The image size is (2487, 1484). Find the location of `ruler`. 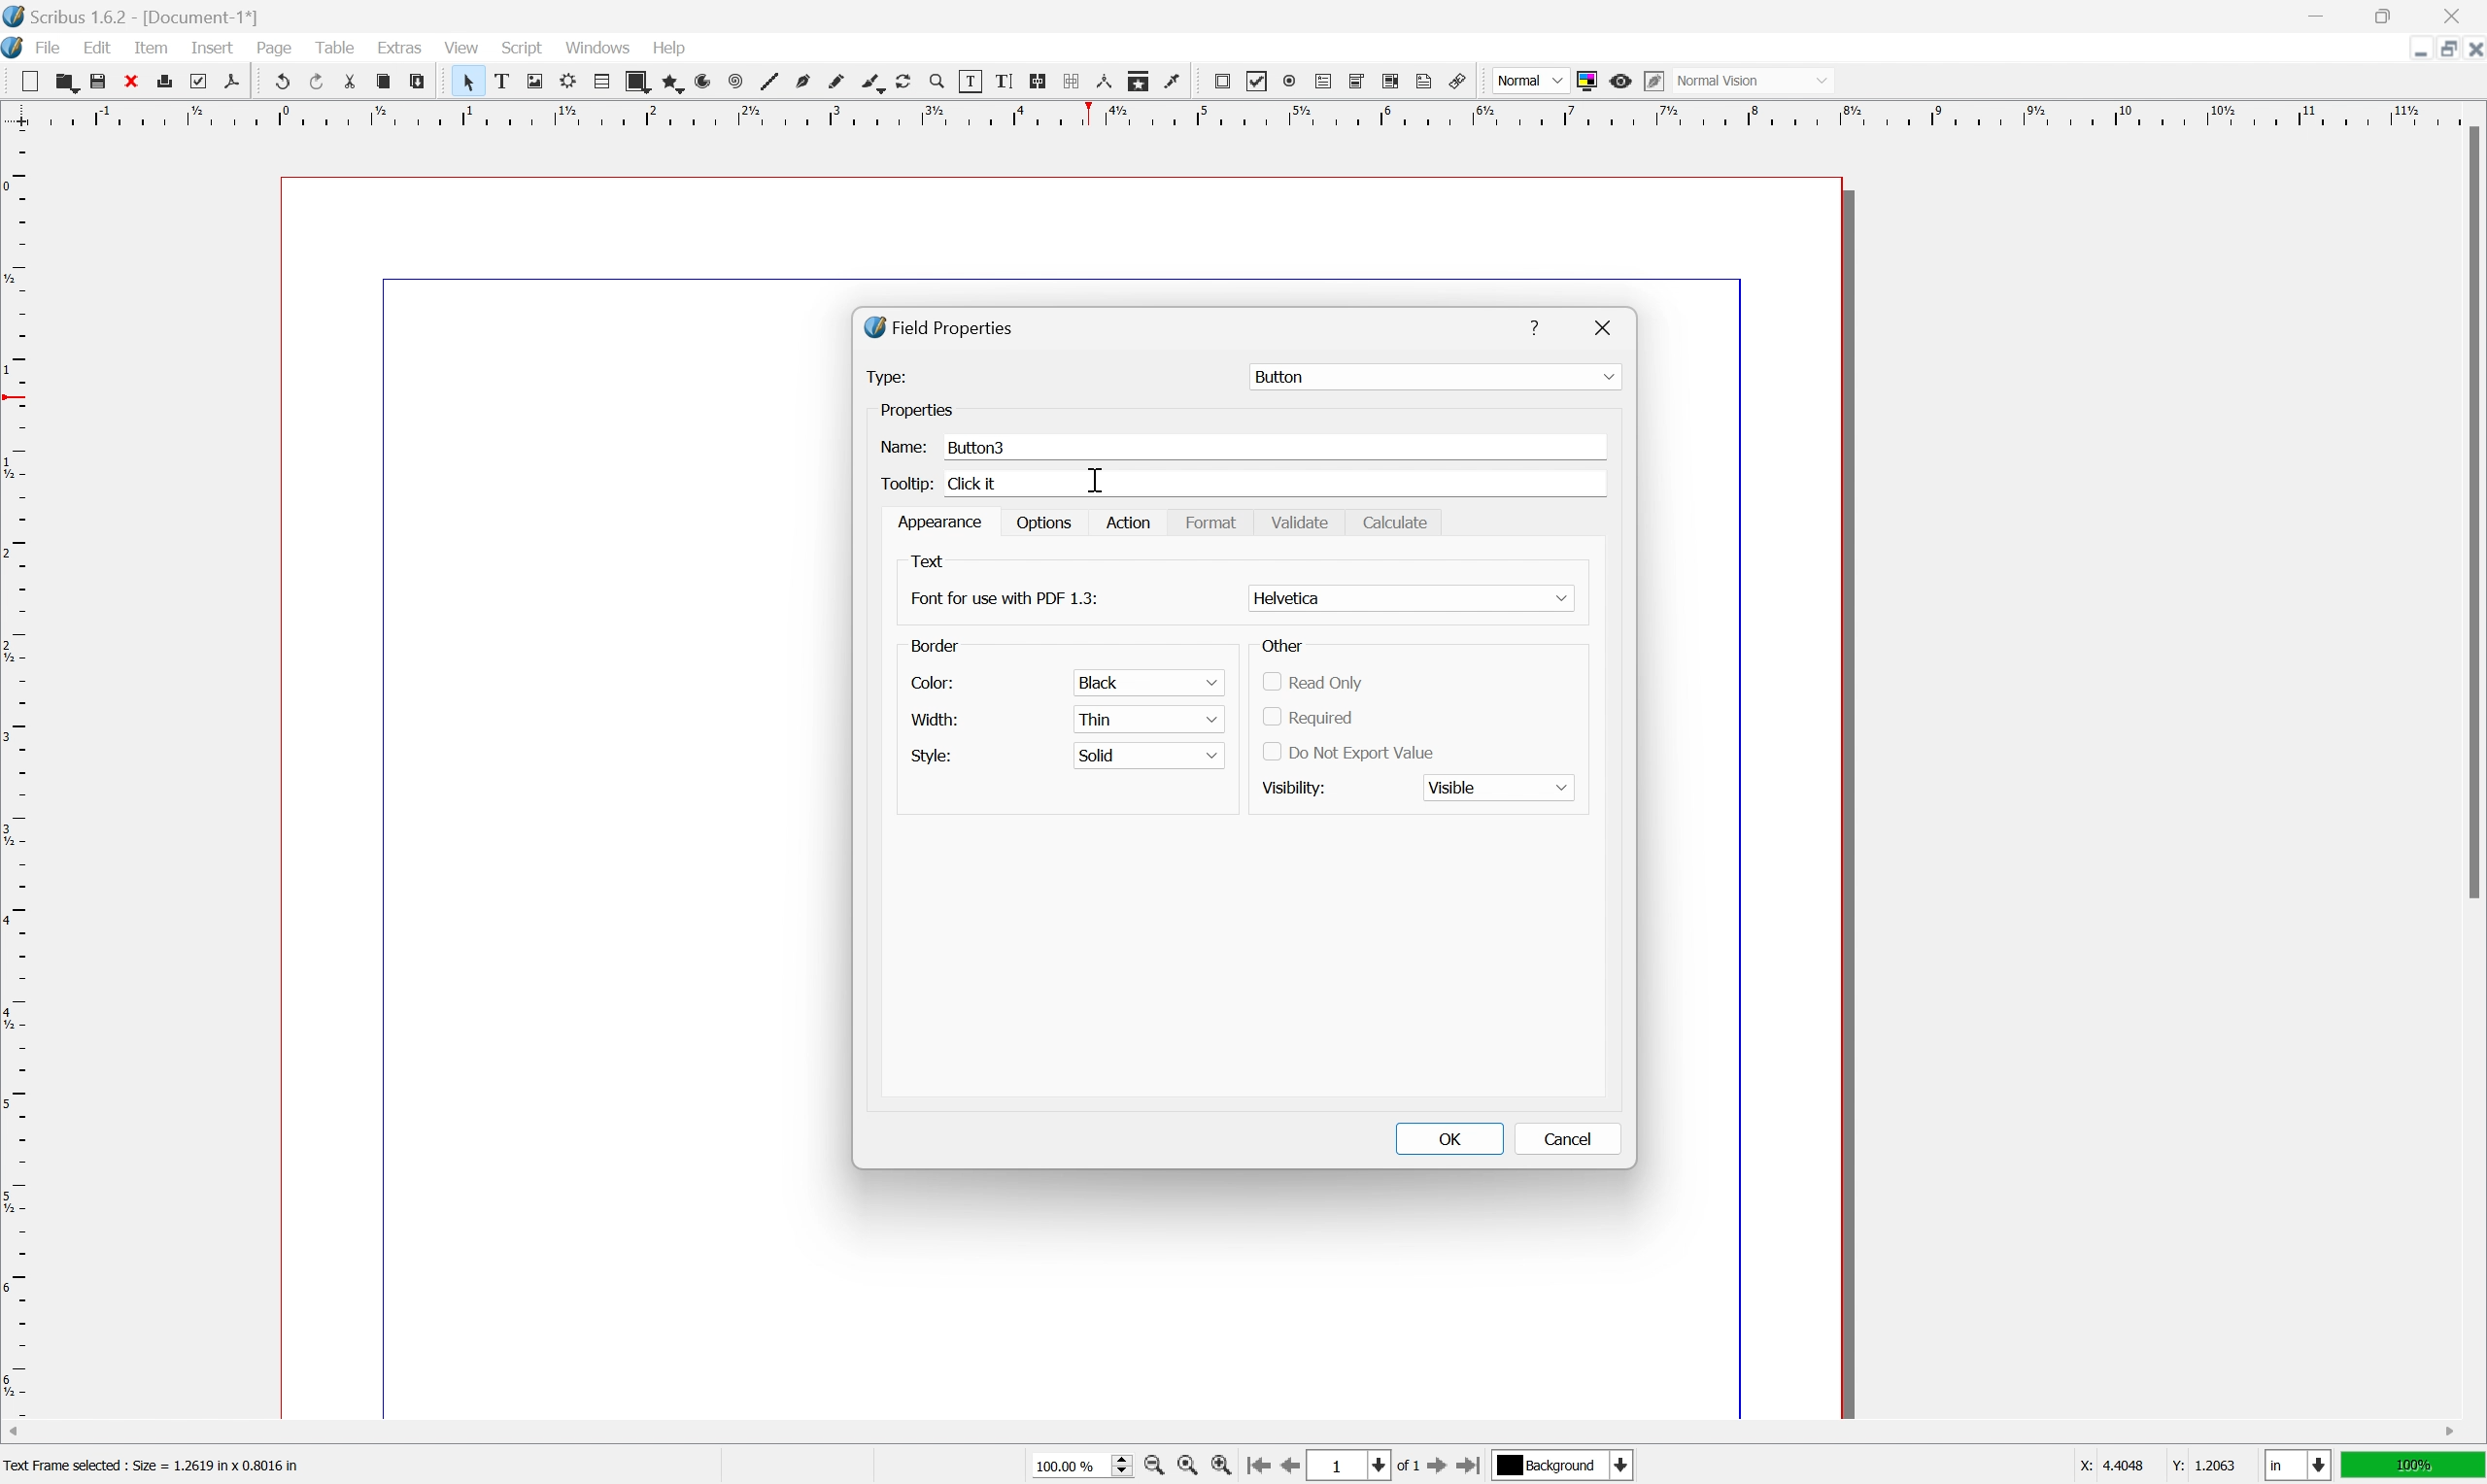

ruler is located at coordinates (16, 772).